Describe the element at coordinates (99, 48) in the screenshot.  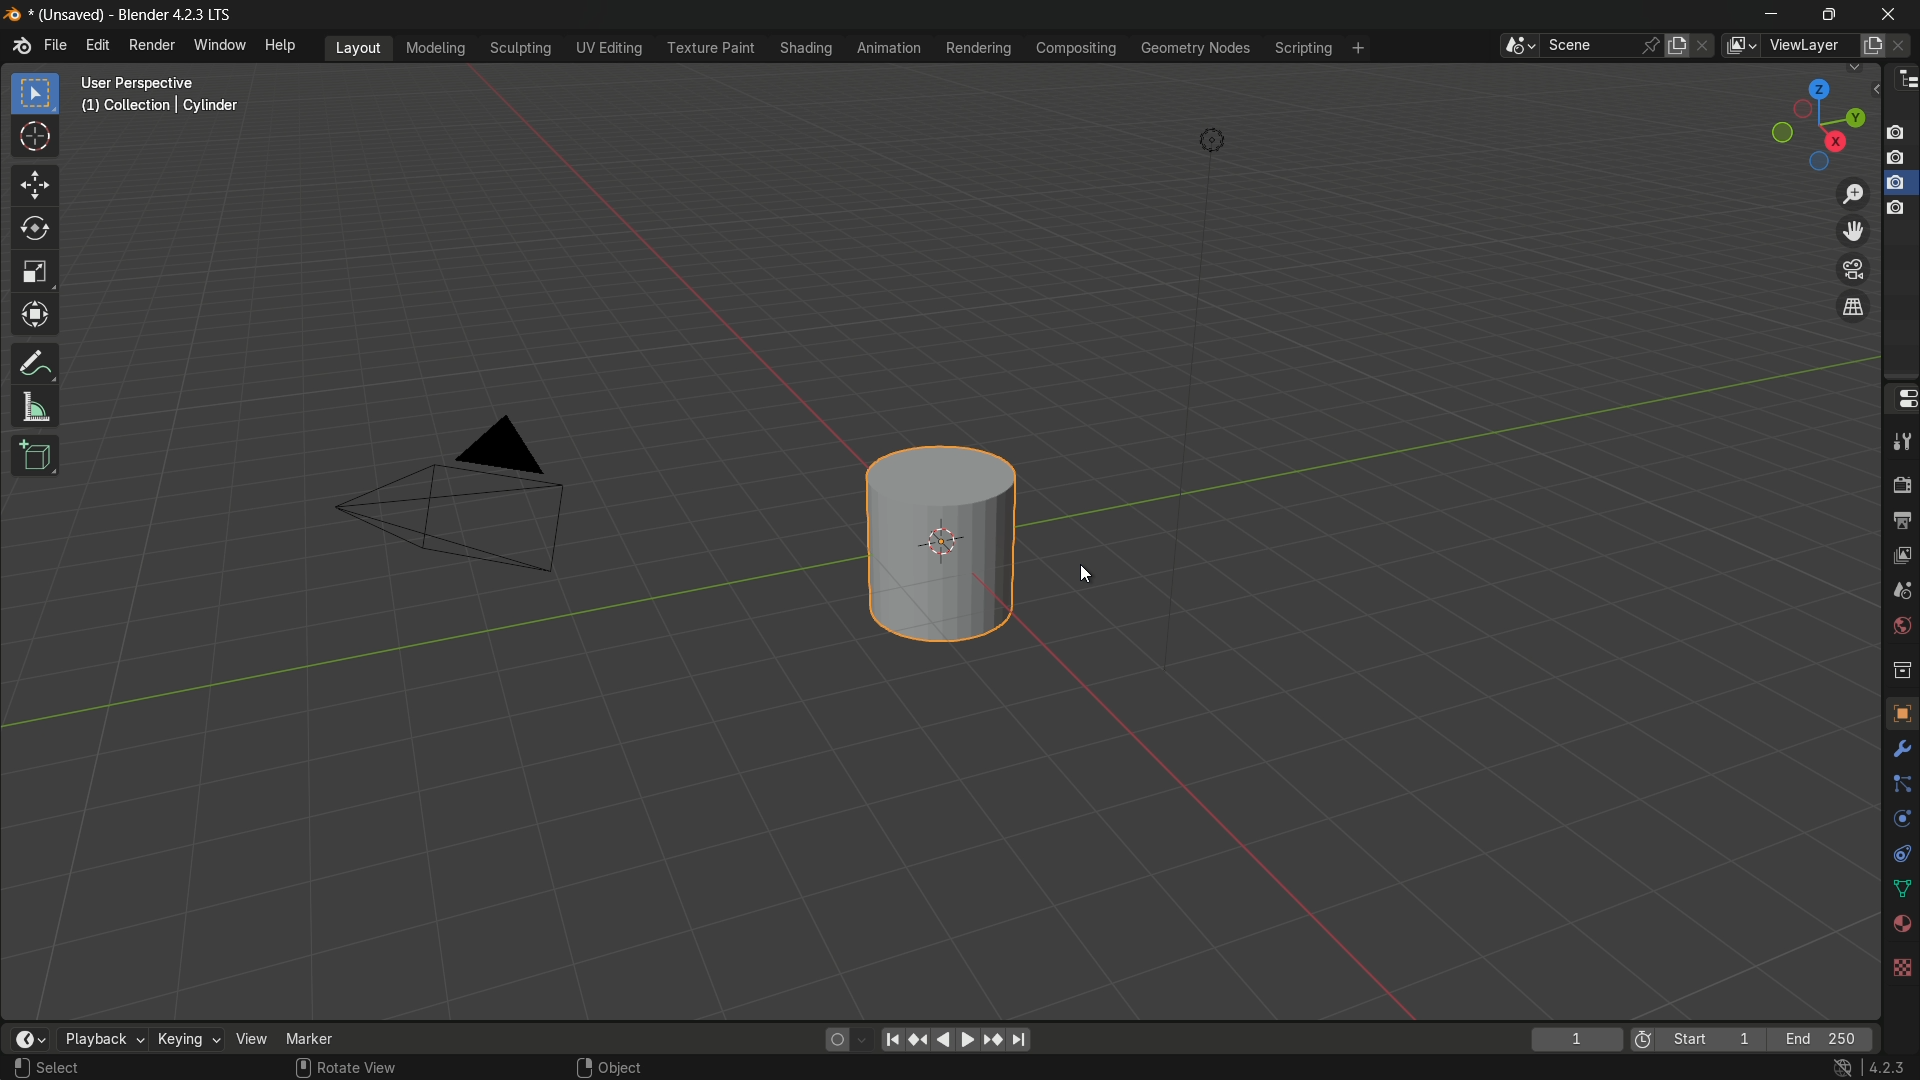
I see `edit menu` at that location.